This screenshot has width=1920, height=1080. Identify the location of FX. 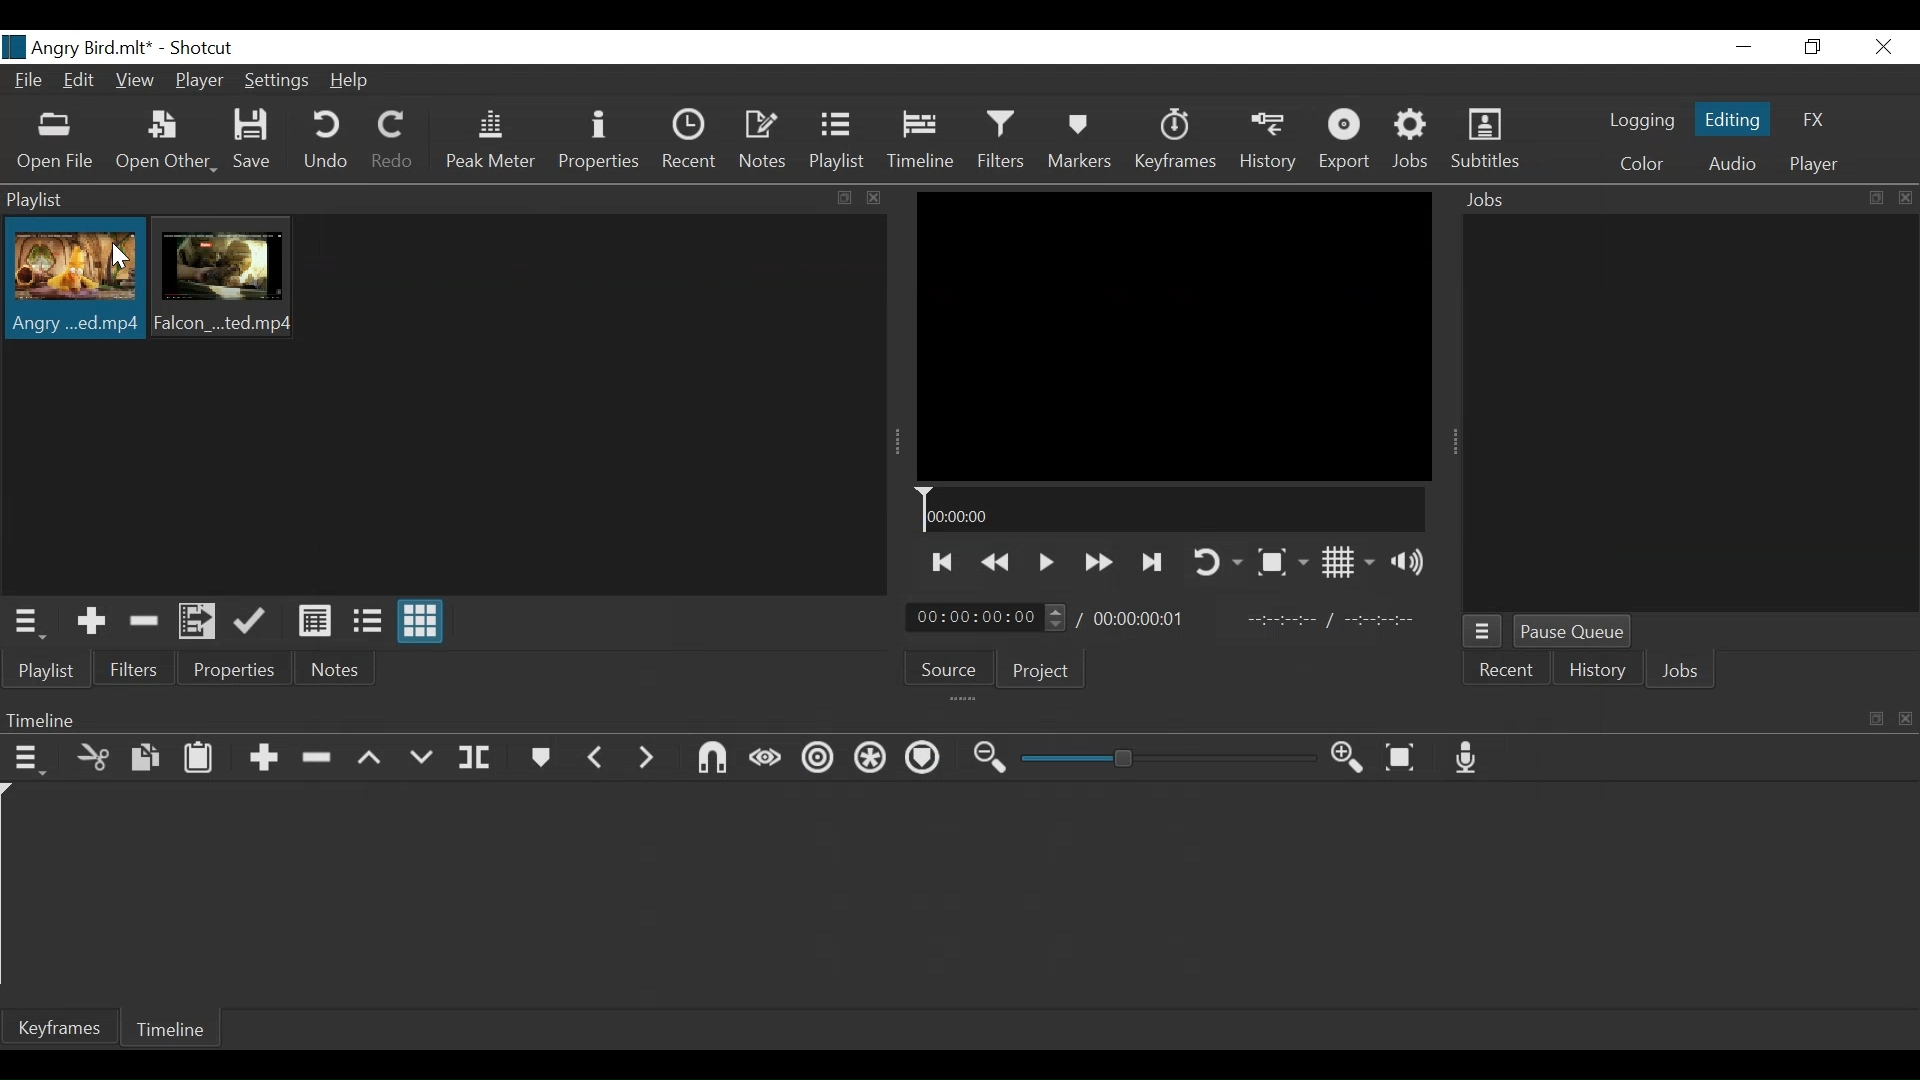
(1815, 120).